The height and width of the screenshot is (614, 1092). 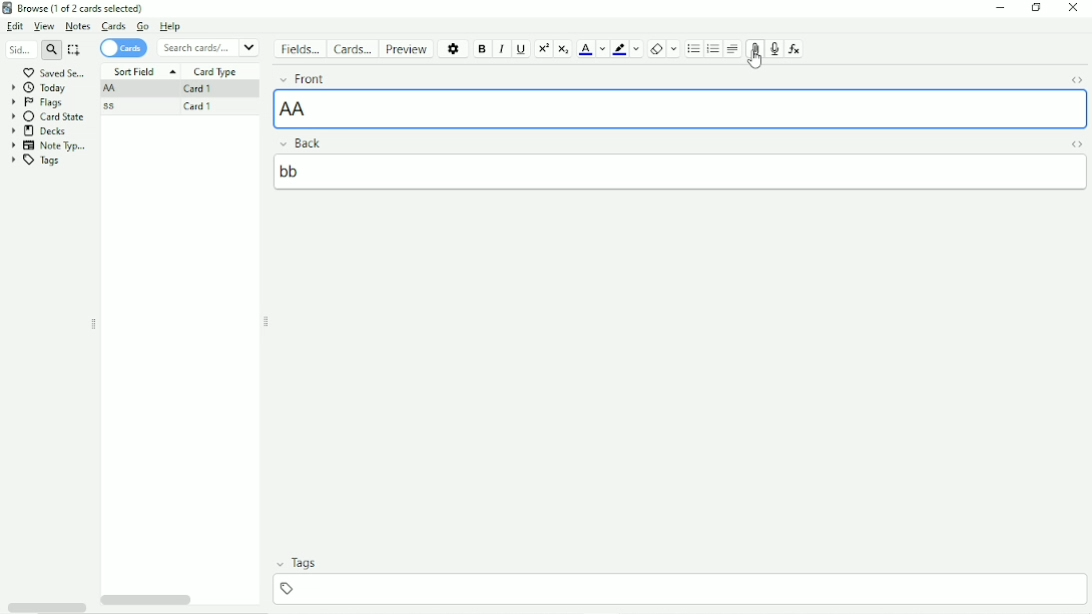 What do you see at coordinates (95, 324) in the screenshot?
I see `Resize` at bounding box center [95, 324].